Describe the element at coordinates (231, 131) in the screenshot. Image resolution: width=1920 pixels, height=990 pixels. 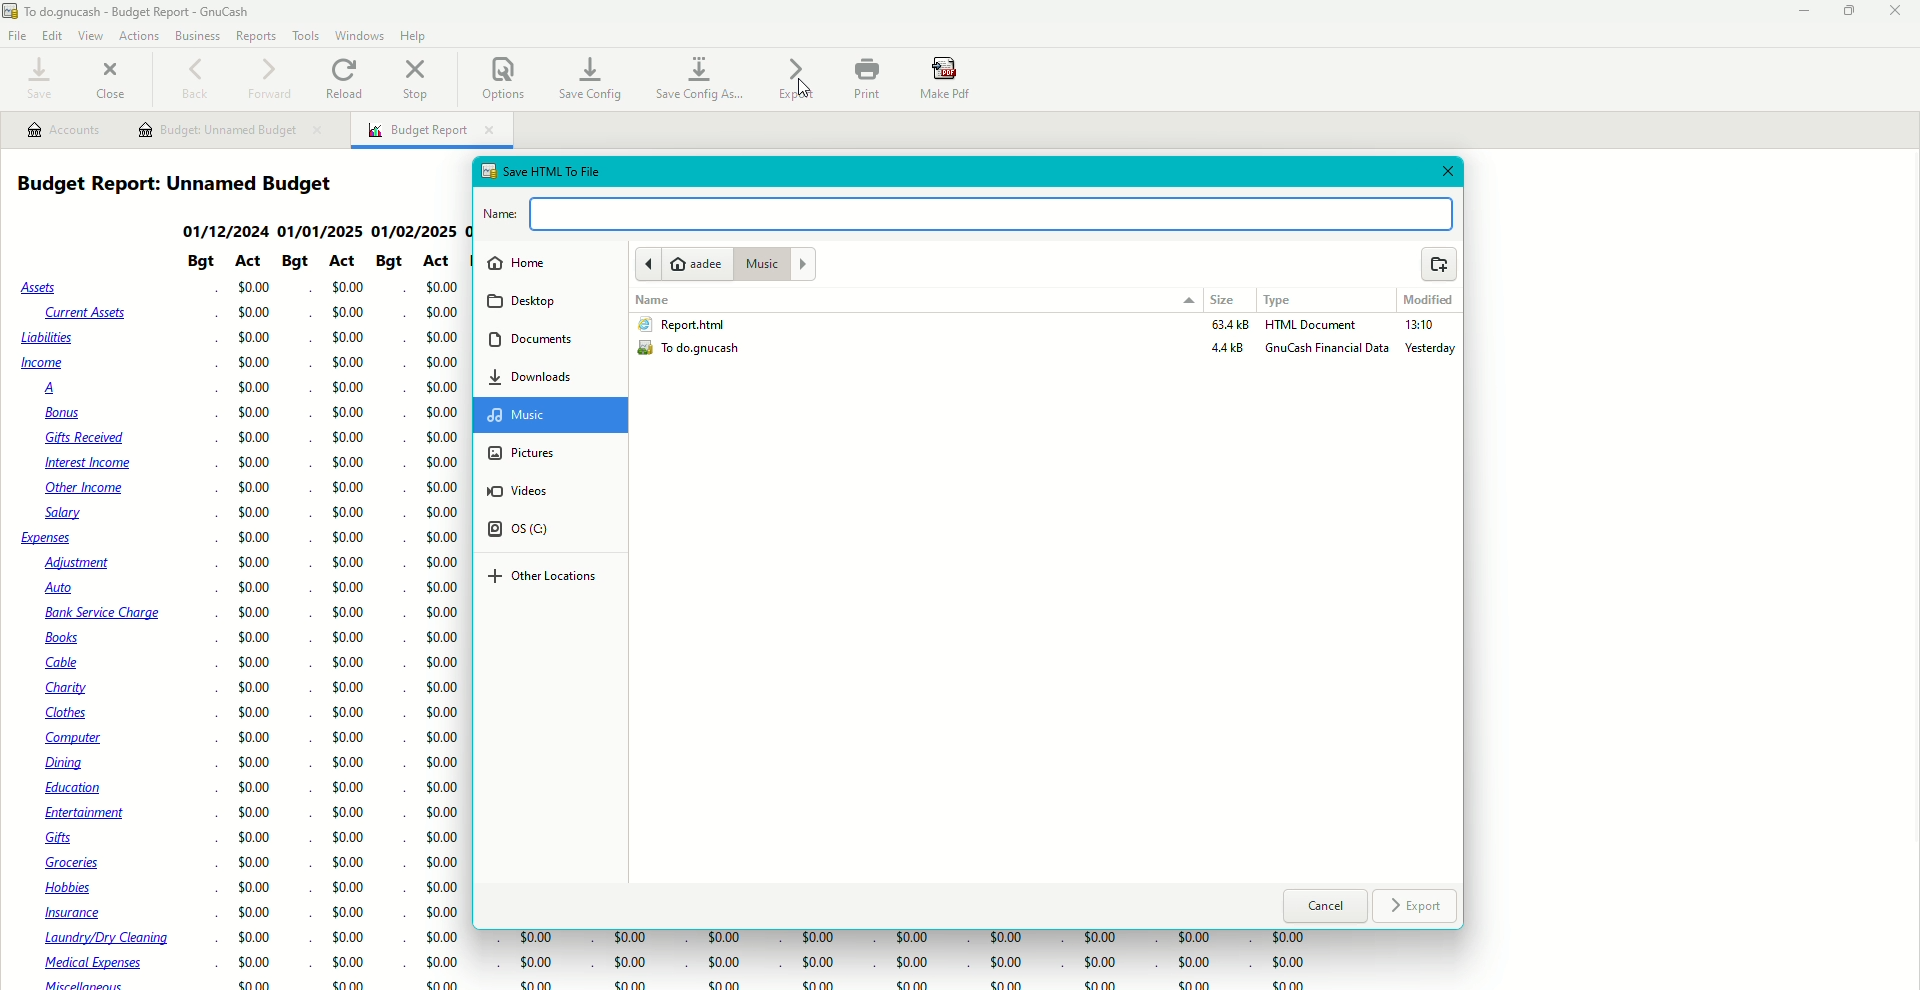
I see `Unnamed Budget` at that location.